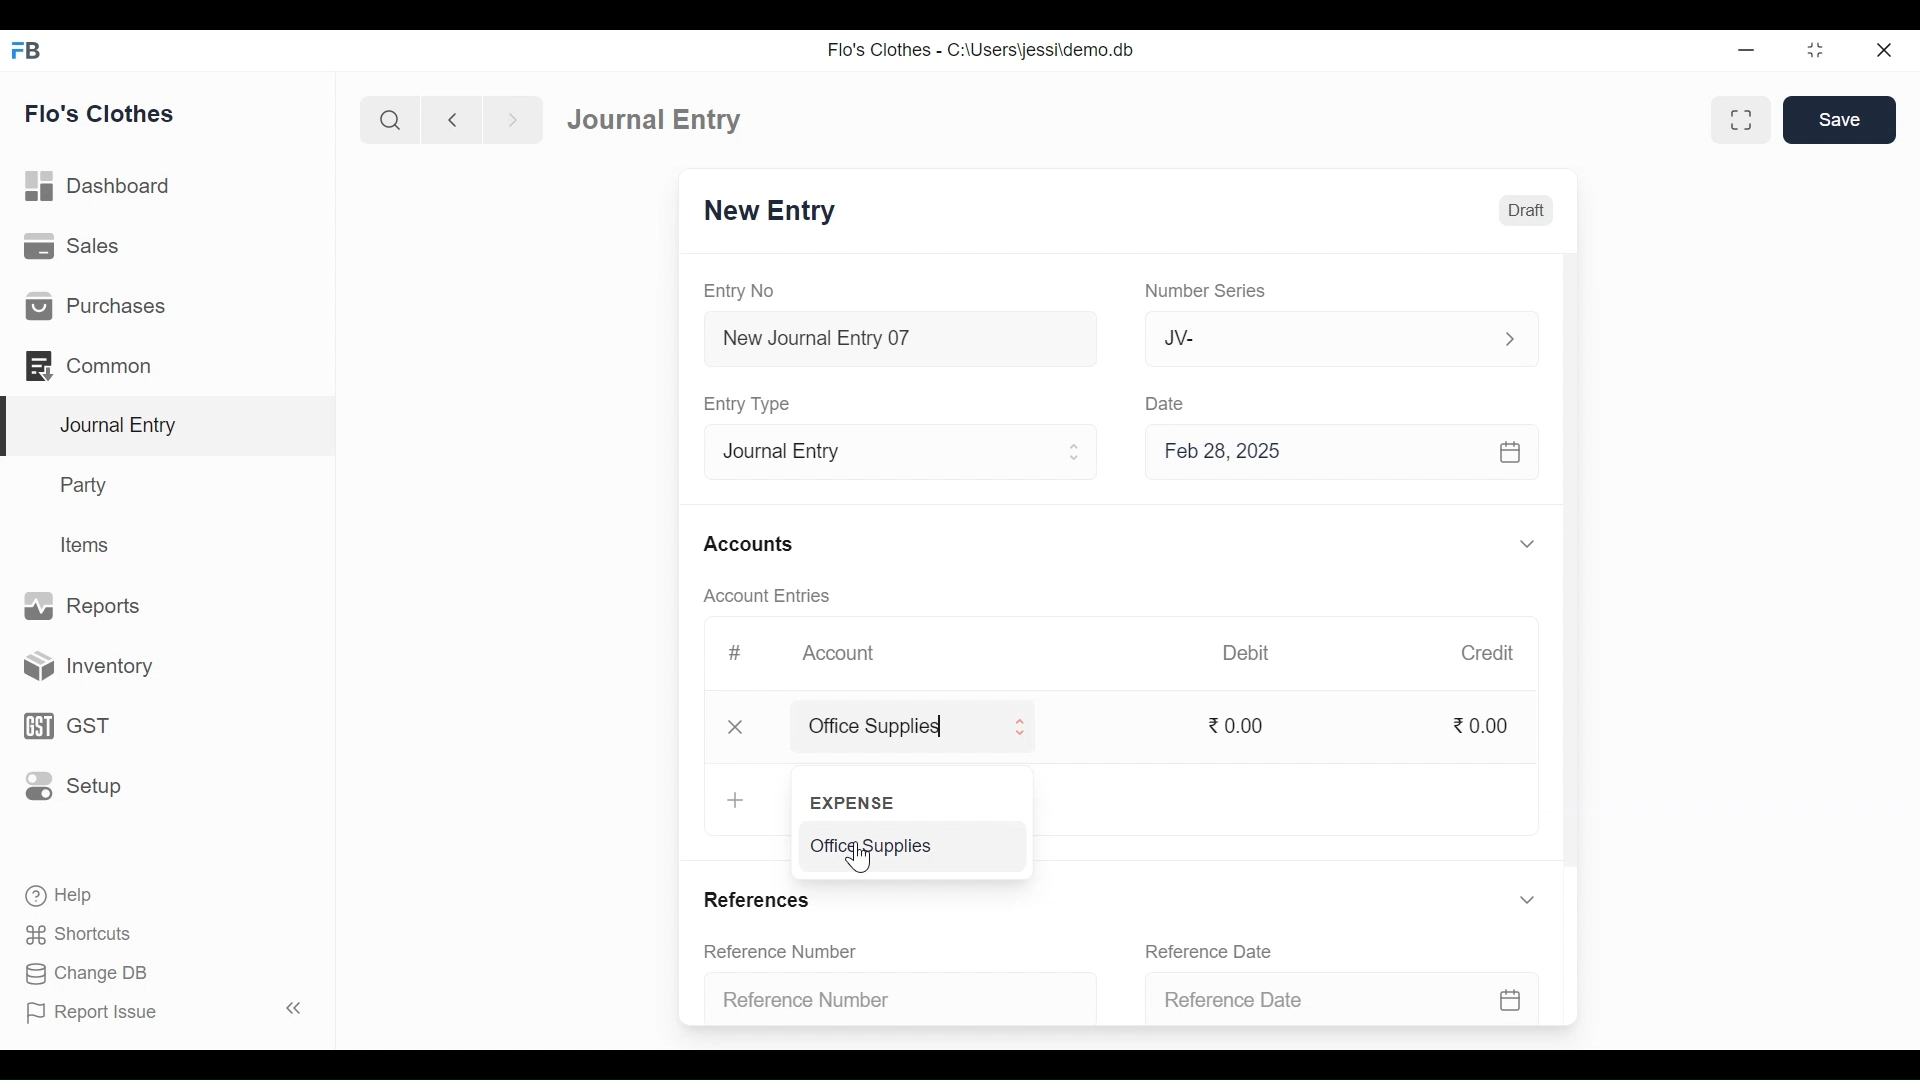  What do you see at coordinates (75, 245) in the screenshot?
I see `Sales` at bounding box center [75, 245].